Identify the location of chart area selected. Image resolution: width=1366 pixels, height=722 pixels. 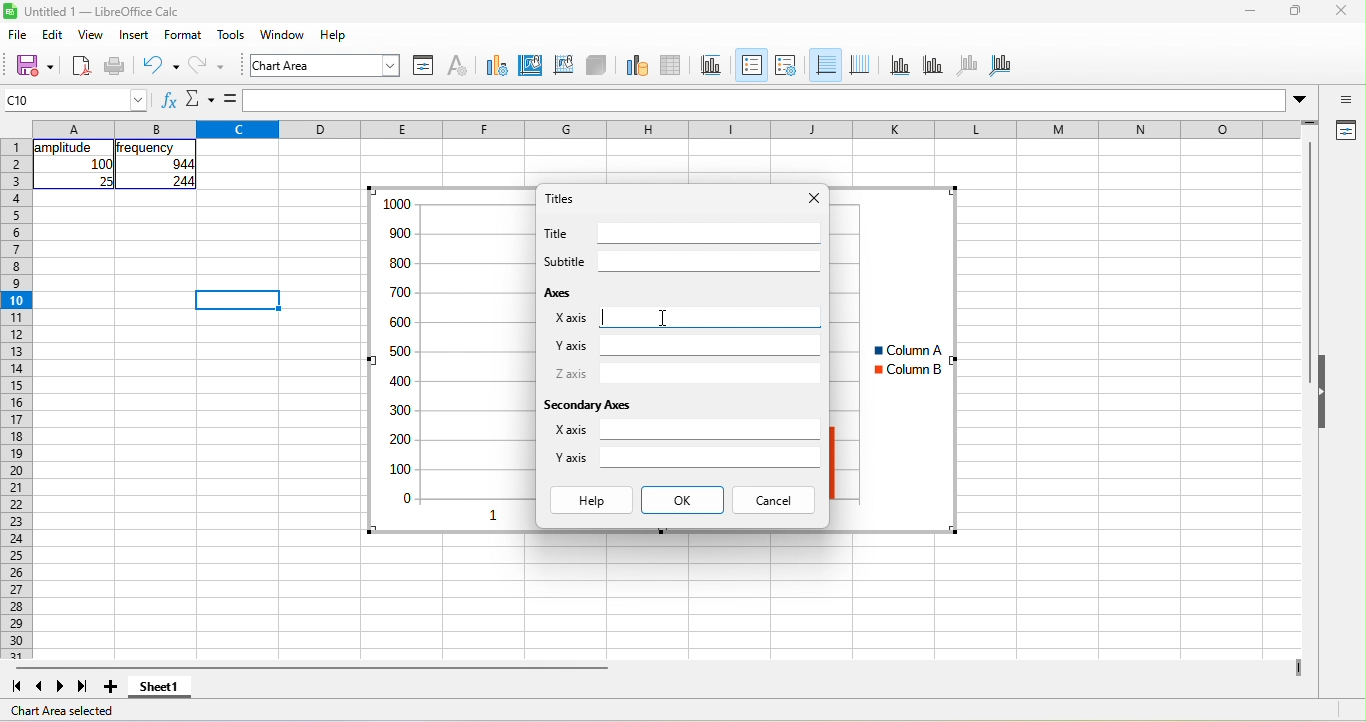
(62, 711).